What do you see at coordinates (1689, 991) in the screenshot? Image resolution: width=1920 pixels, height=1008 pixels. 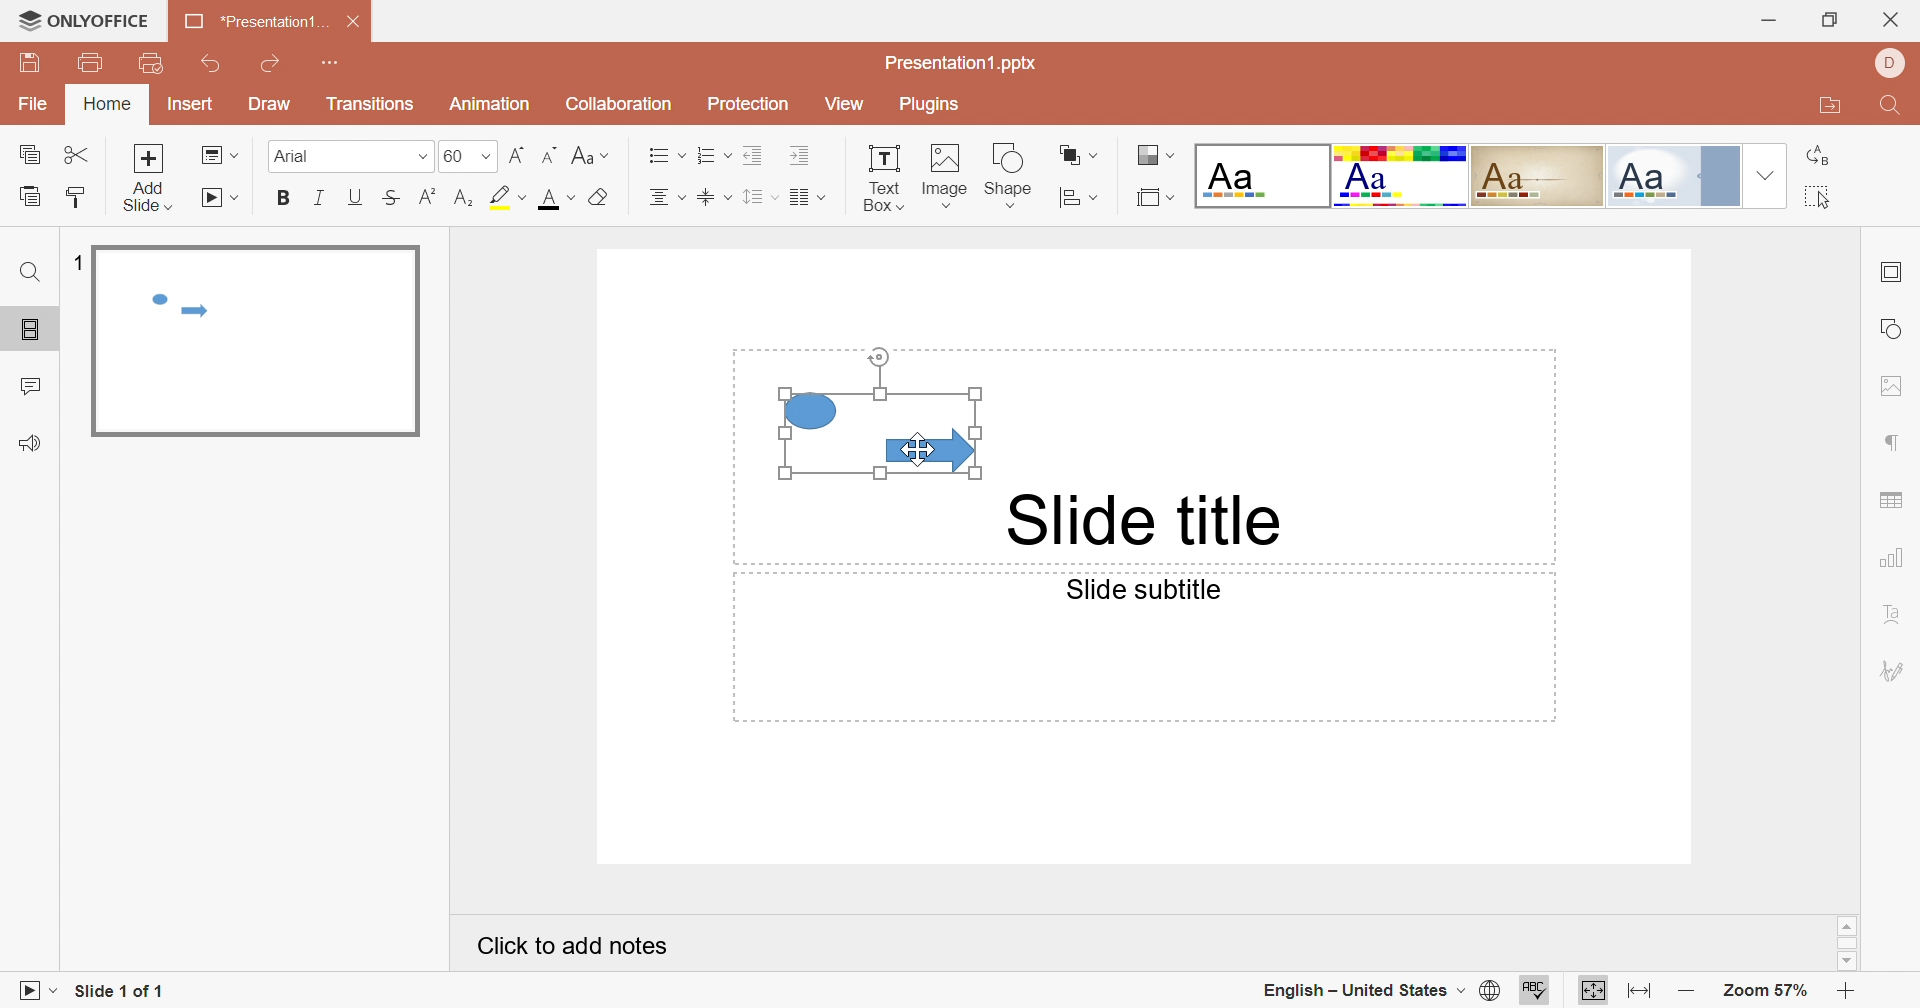 I see `Zoom out` at bounding box center [1689, 991].